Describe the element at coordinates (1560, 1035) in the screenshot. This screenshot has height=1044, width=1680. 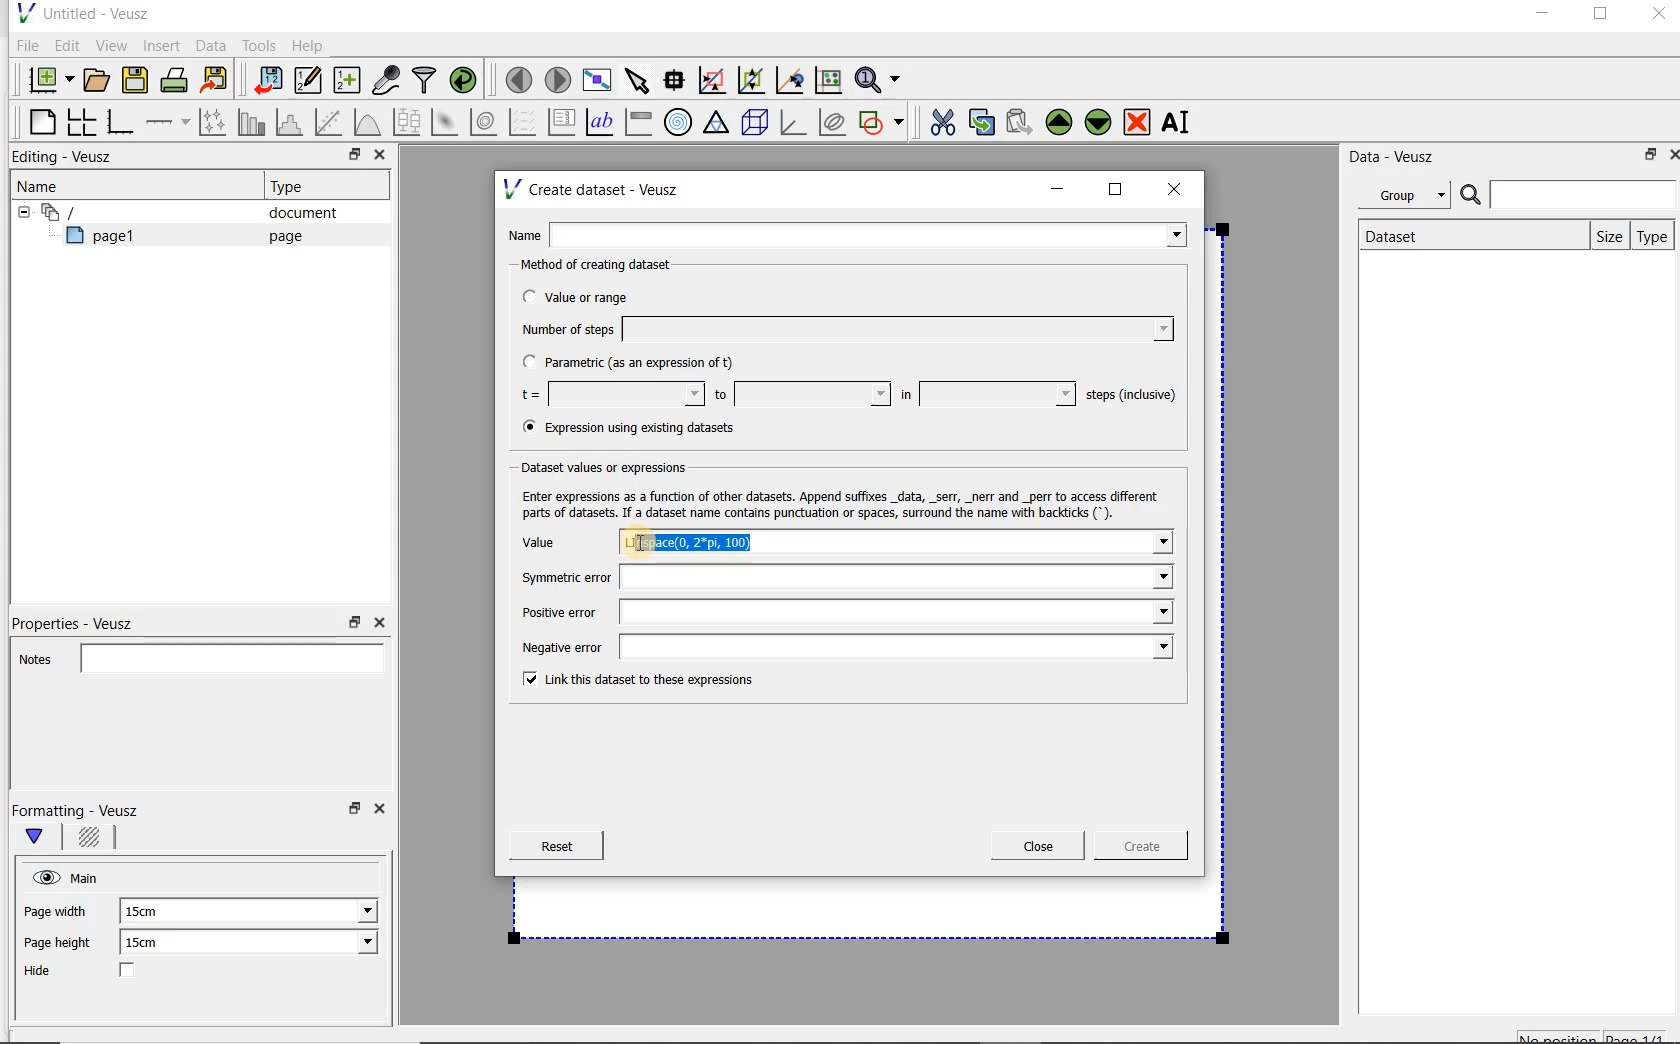
I see `No position` at that location.